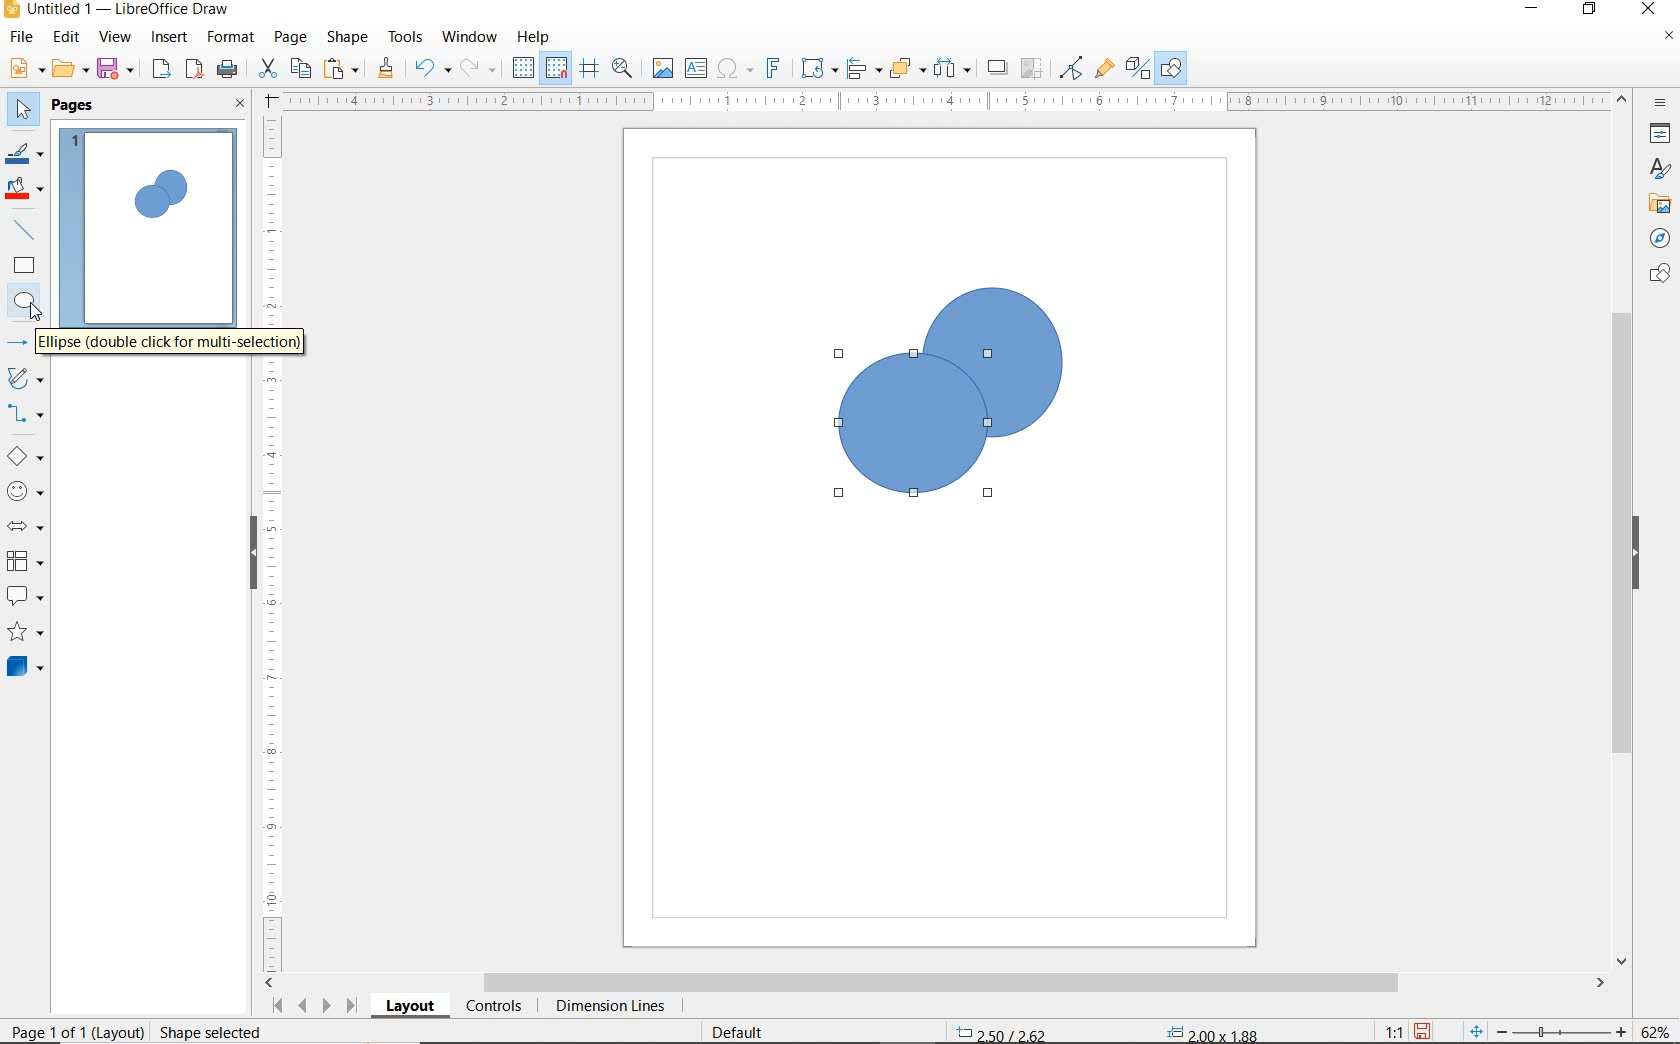  Describe the element at coordinates (841, 355) in the screenshot. I see `ELLIPSE TOOL AT DRAG` at that location.